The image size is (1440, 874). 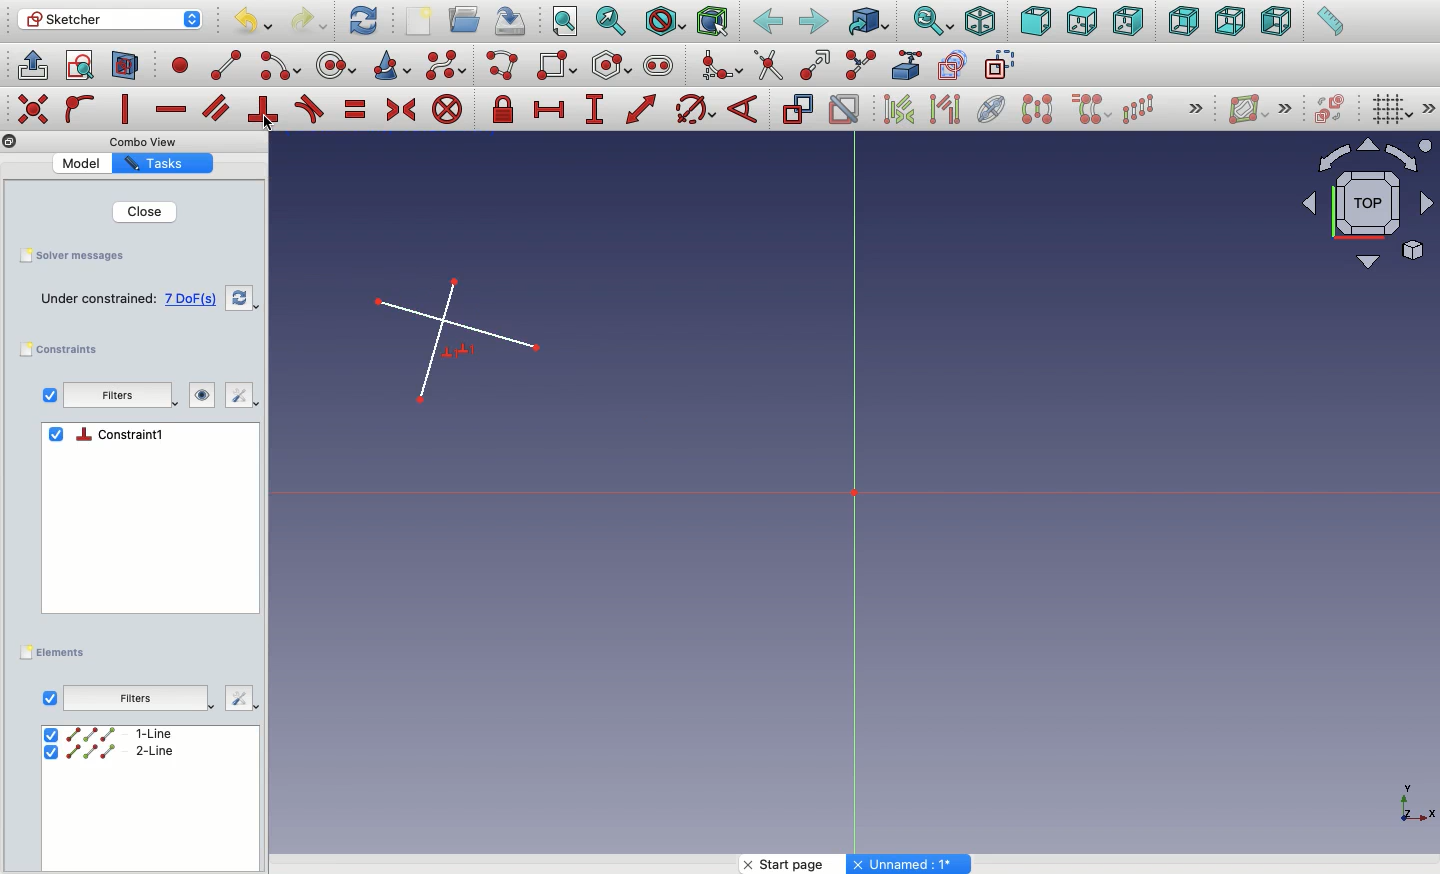 What do you see at coordinates (150, 745) in the screenshot?
I see `select All` at bounding box center [150, 745].